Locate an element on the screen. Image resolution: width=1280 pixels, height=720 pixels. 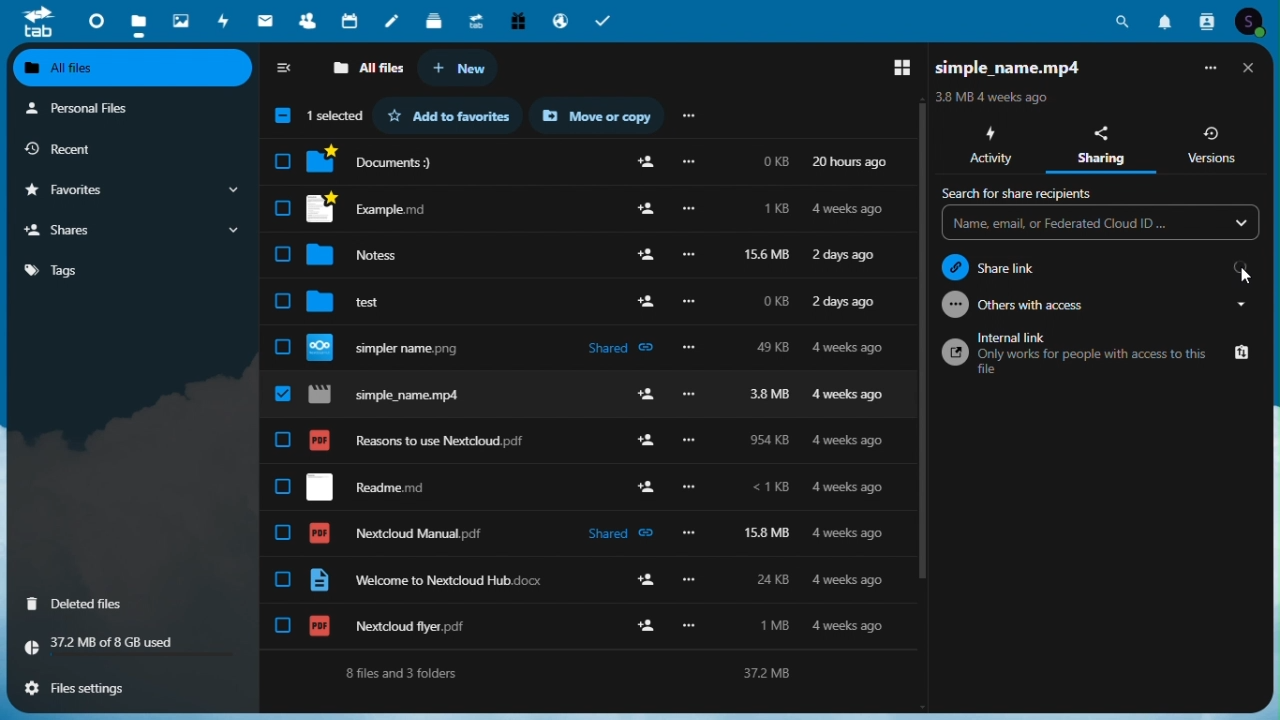
File name is located at coordinates (1027, 66).